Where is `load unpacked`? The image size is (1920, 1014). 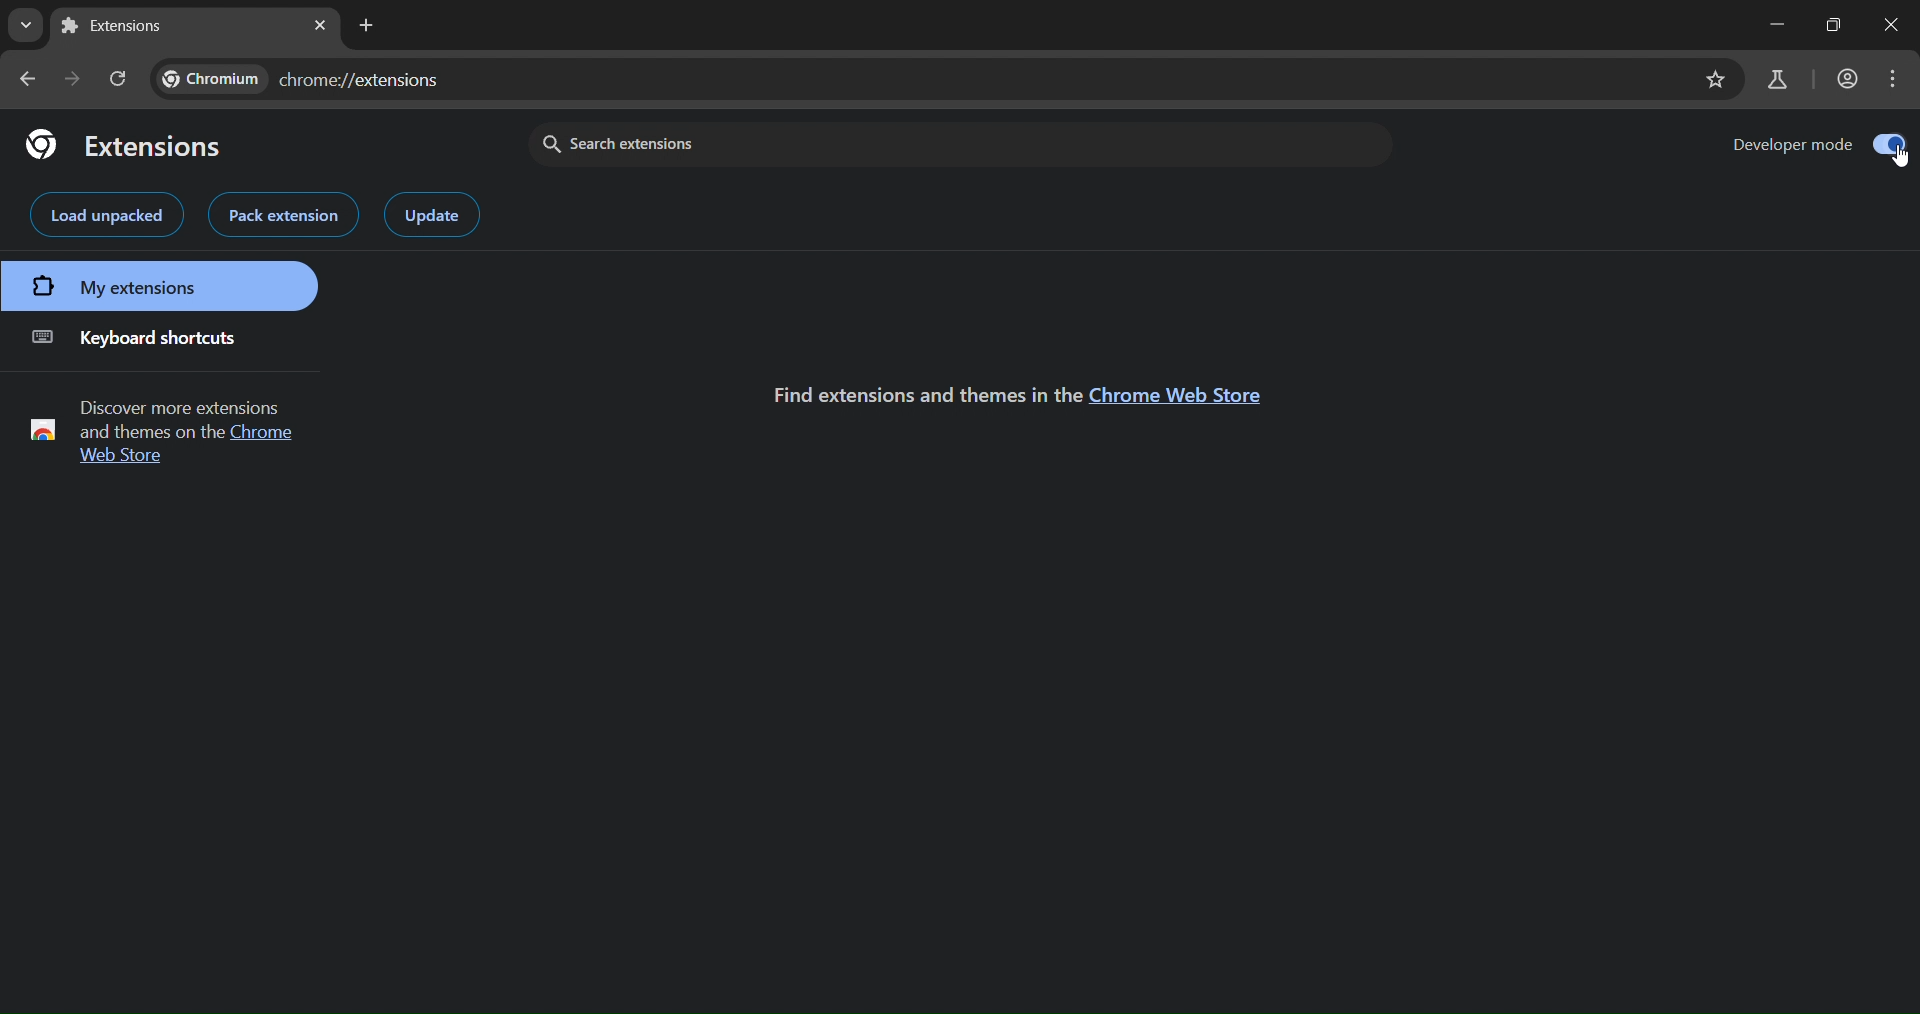 load unpacked is located at coordinates (102, 215).